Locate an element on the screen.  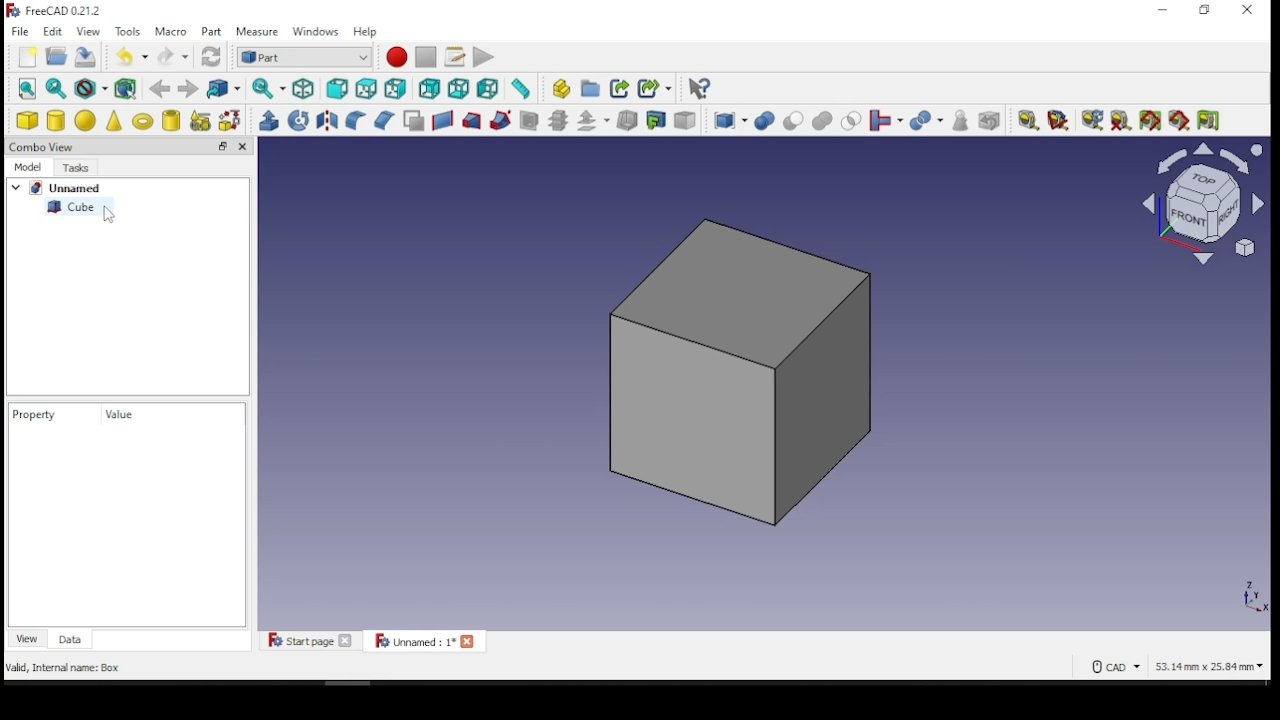
cross sections is located at coordinates (558, 121).